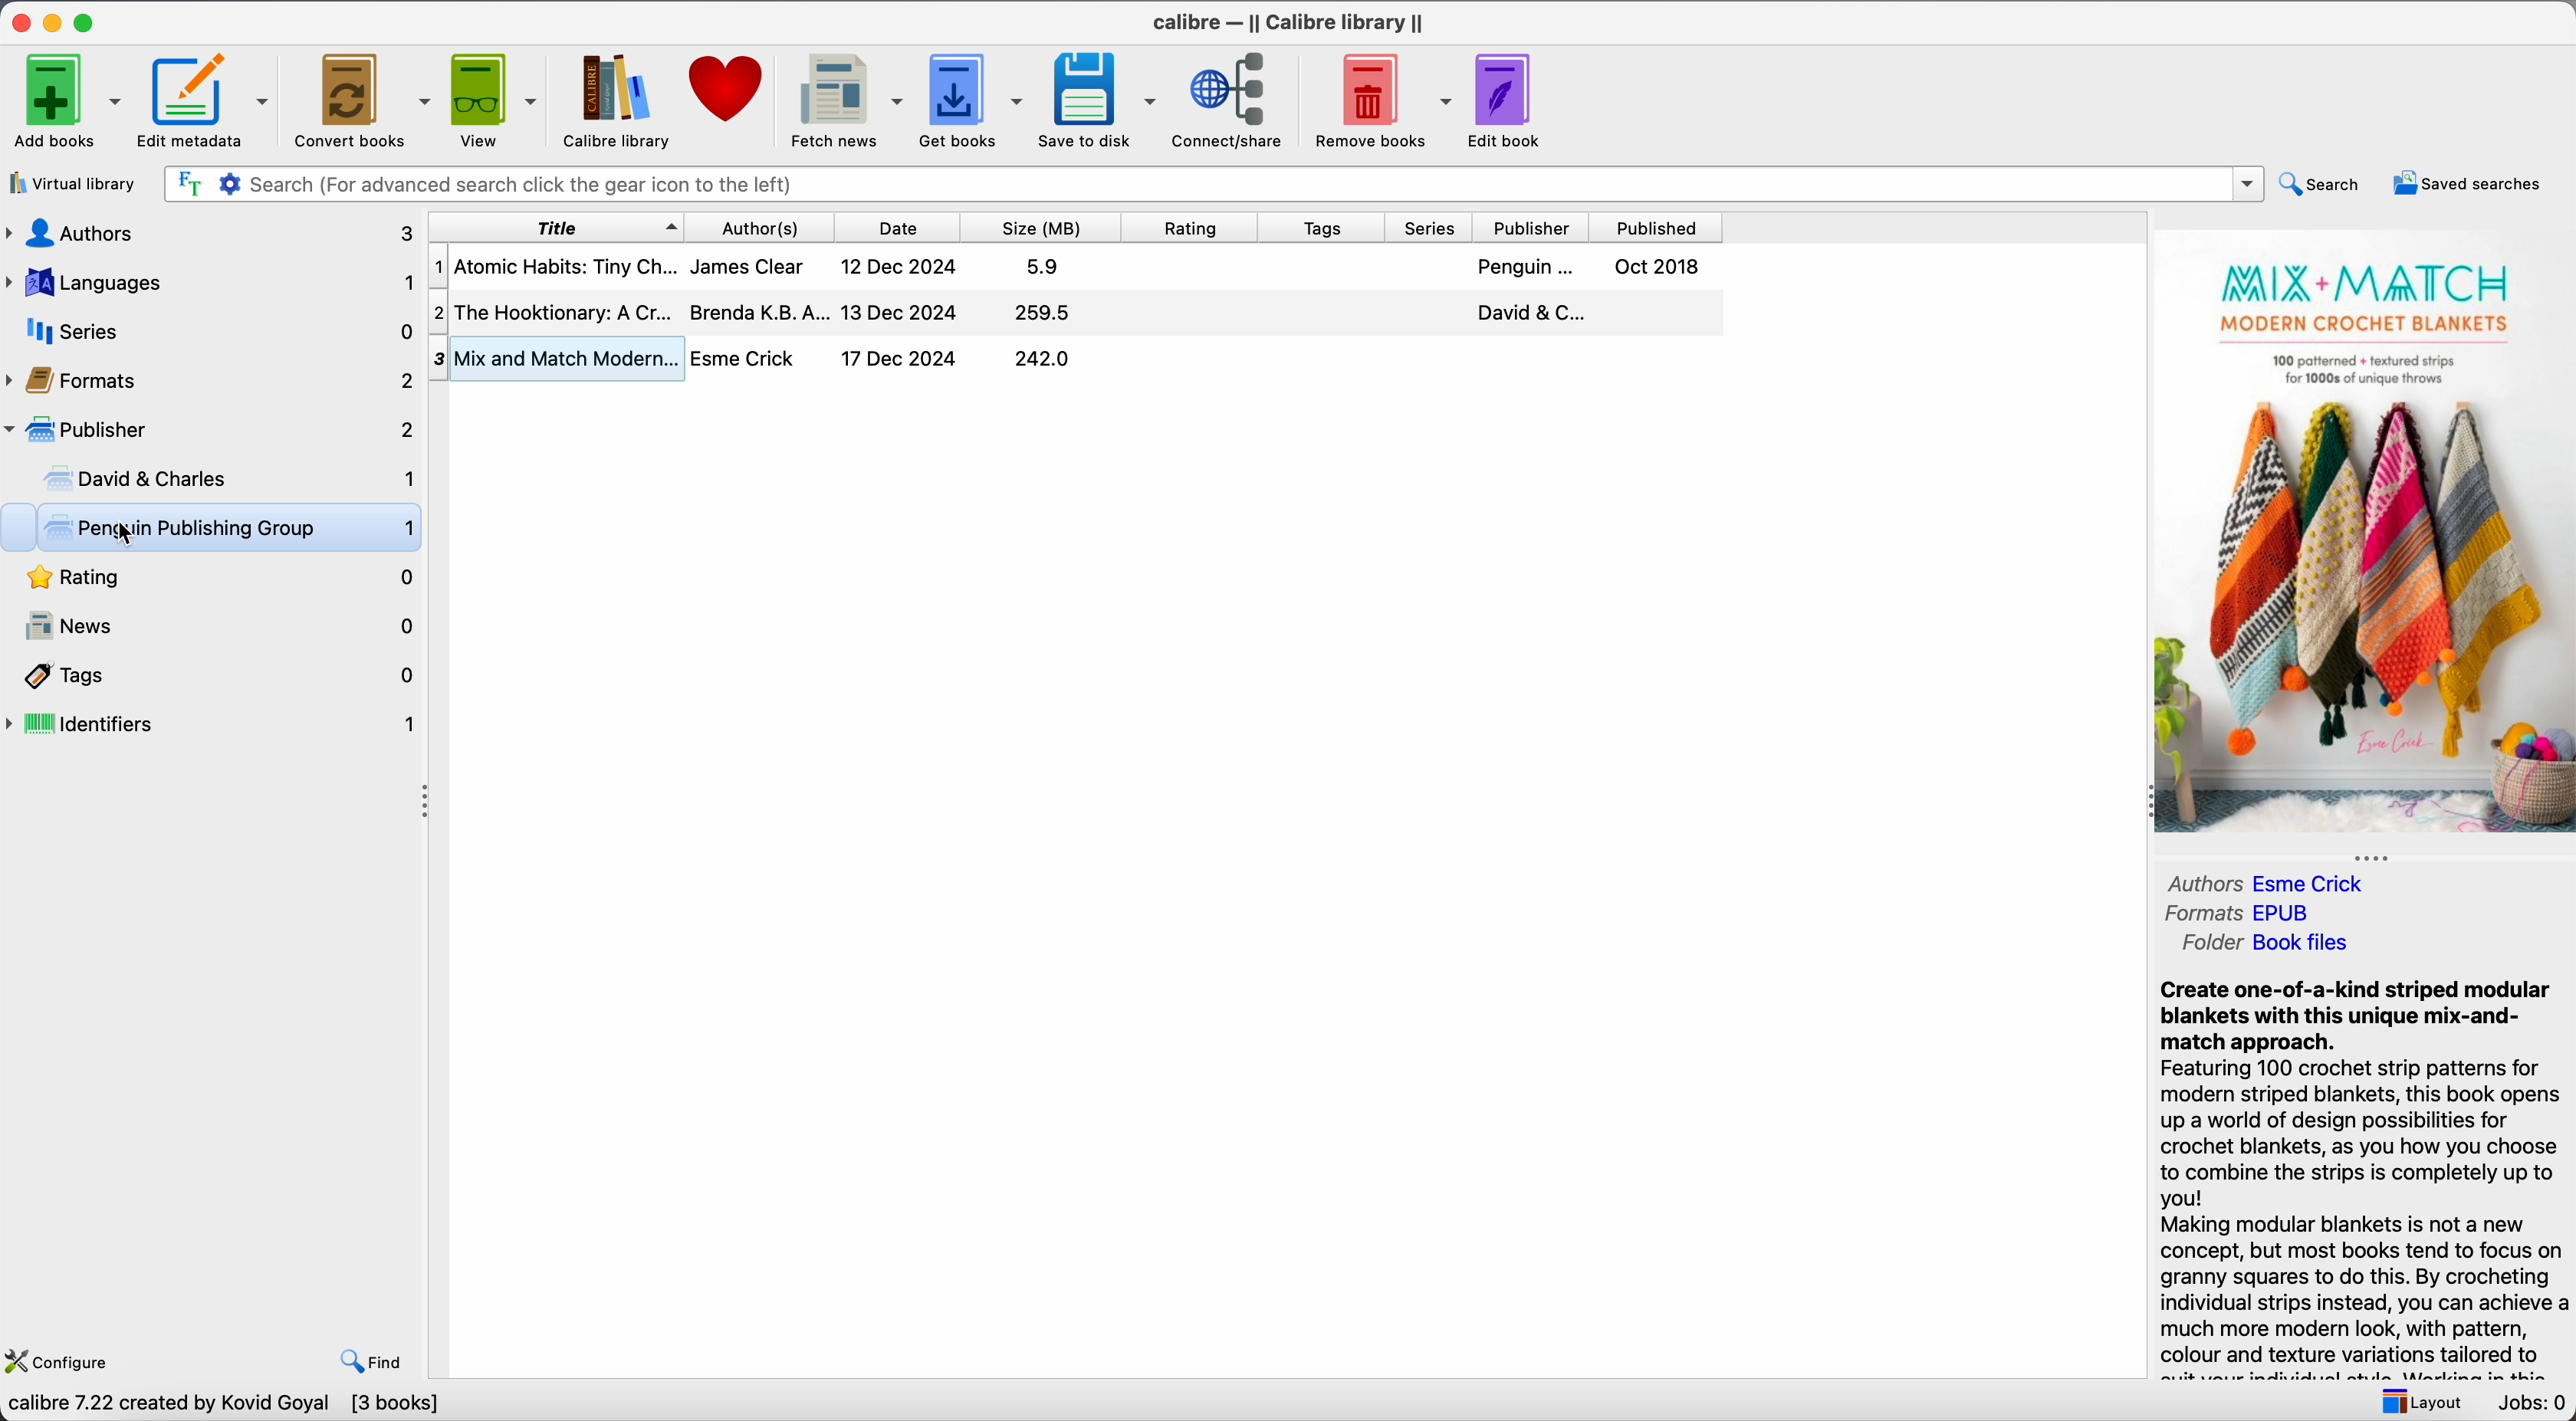 This screenshot has height=1421, width=2576. Describe the element at coordinates (2529, 1403) in the screenshot. I see `Jobs: 0` at that location.